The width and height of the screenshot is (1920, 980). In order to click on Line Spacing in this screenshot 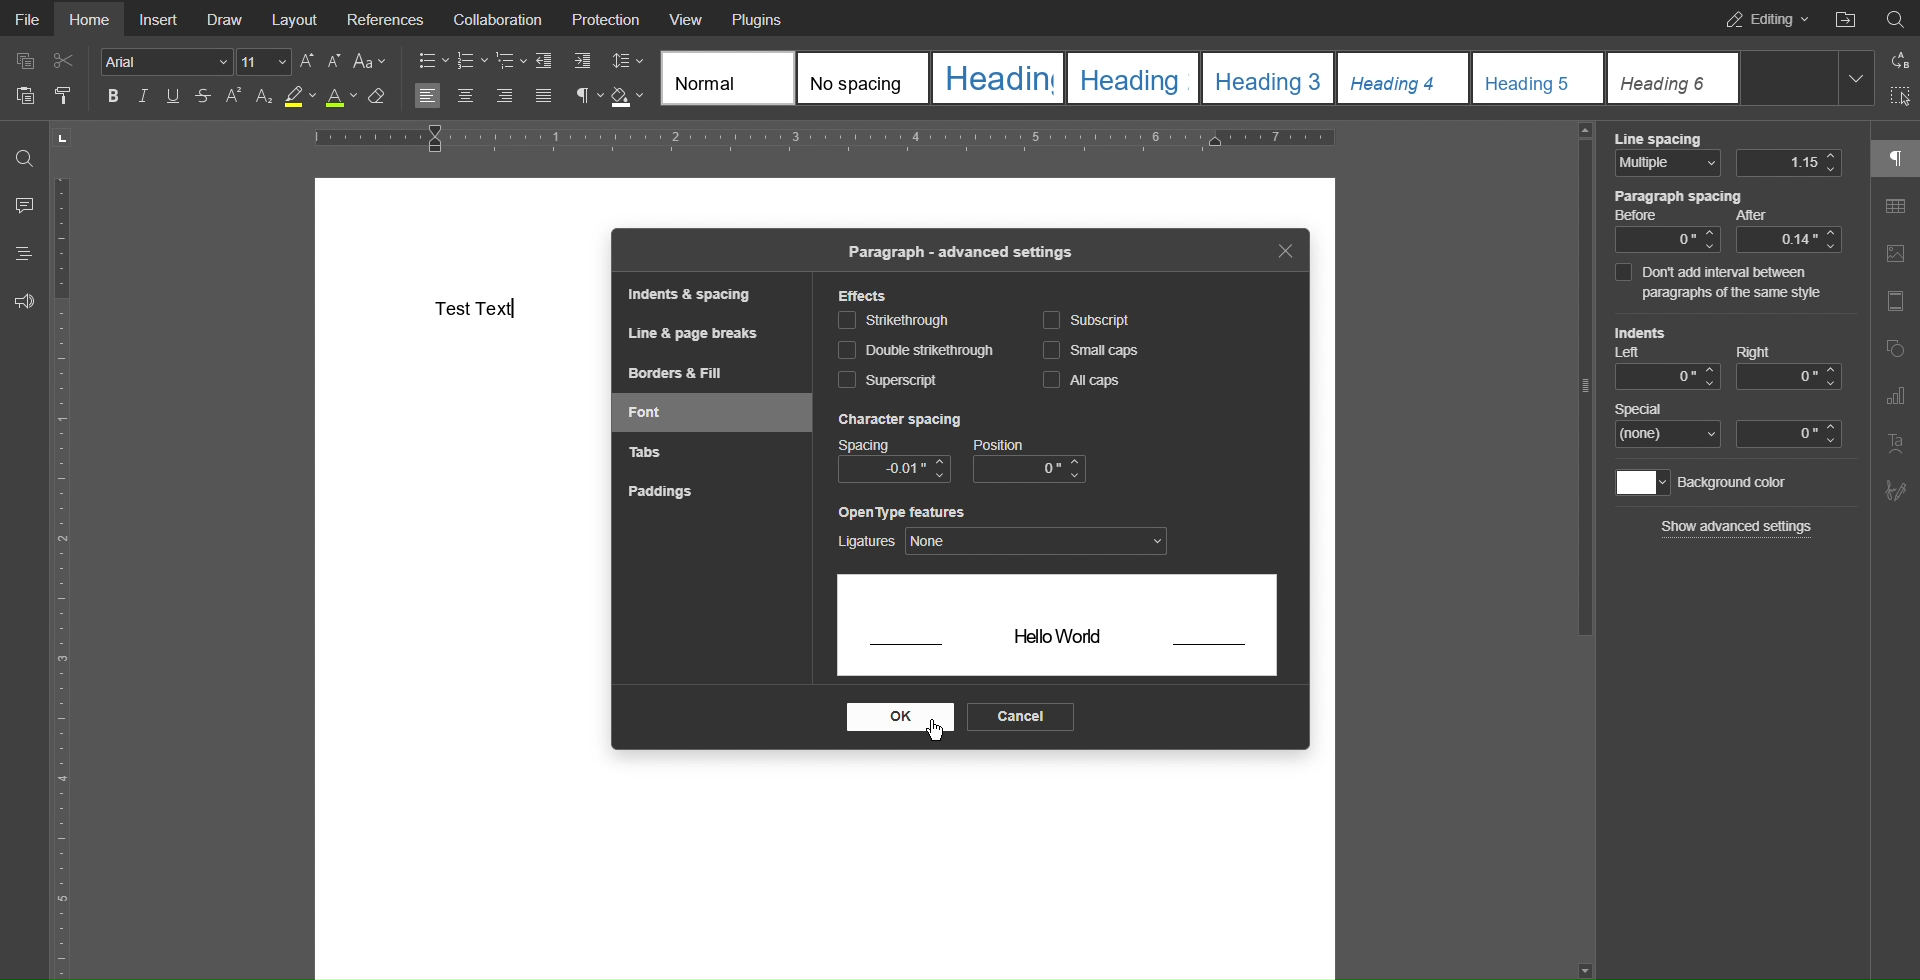, I will do `click(626, 59)`.